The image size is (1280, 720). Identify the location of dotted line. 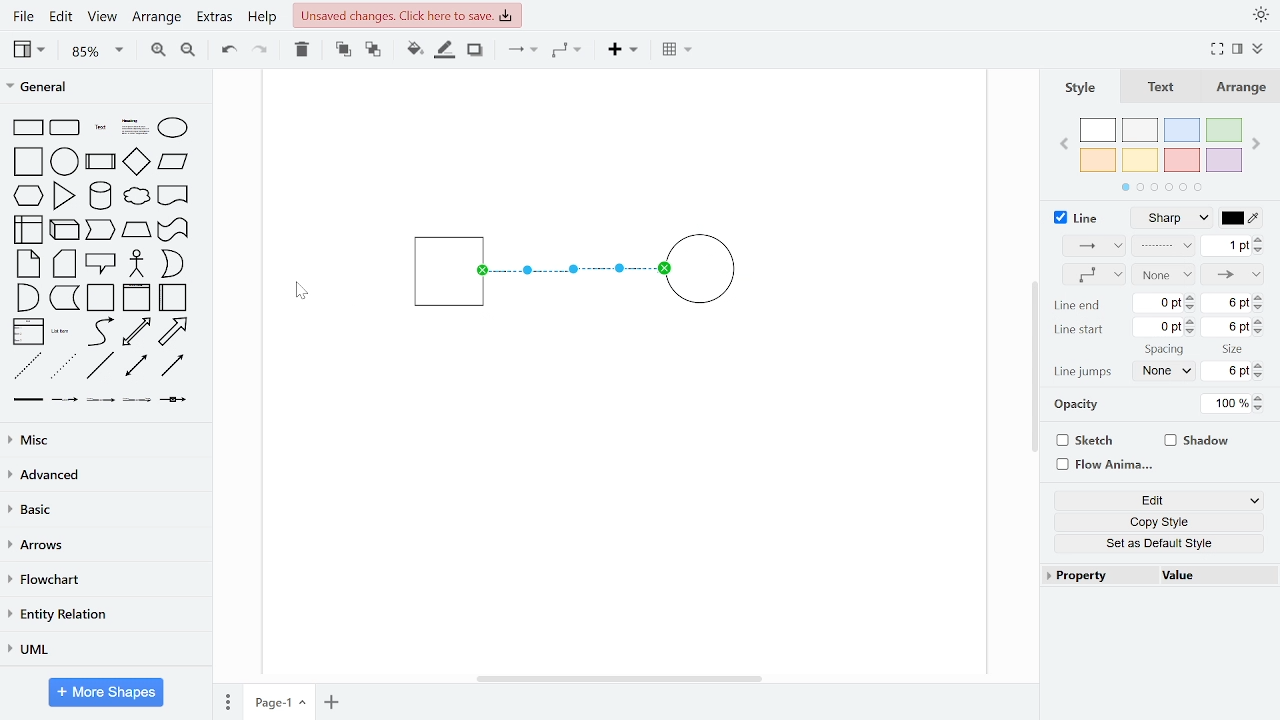
(63, 367).